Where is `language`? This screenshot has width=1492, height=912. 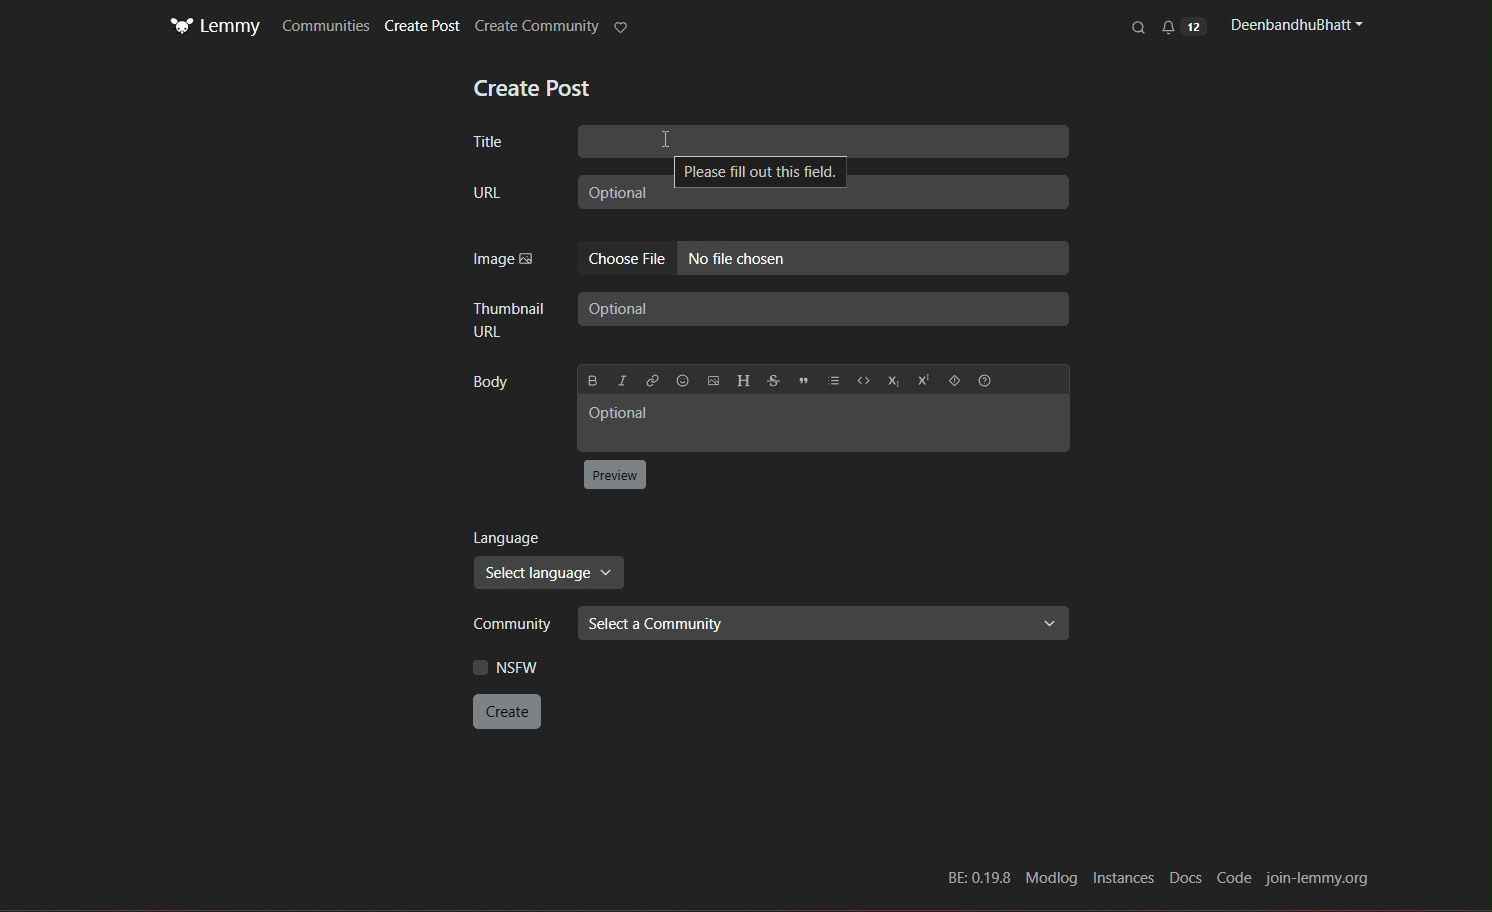 language is located at coordinates (513, 540).